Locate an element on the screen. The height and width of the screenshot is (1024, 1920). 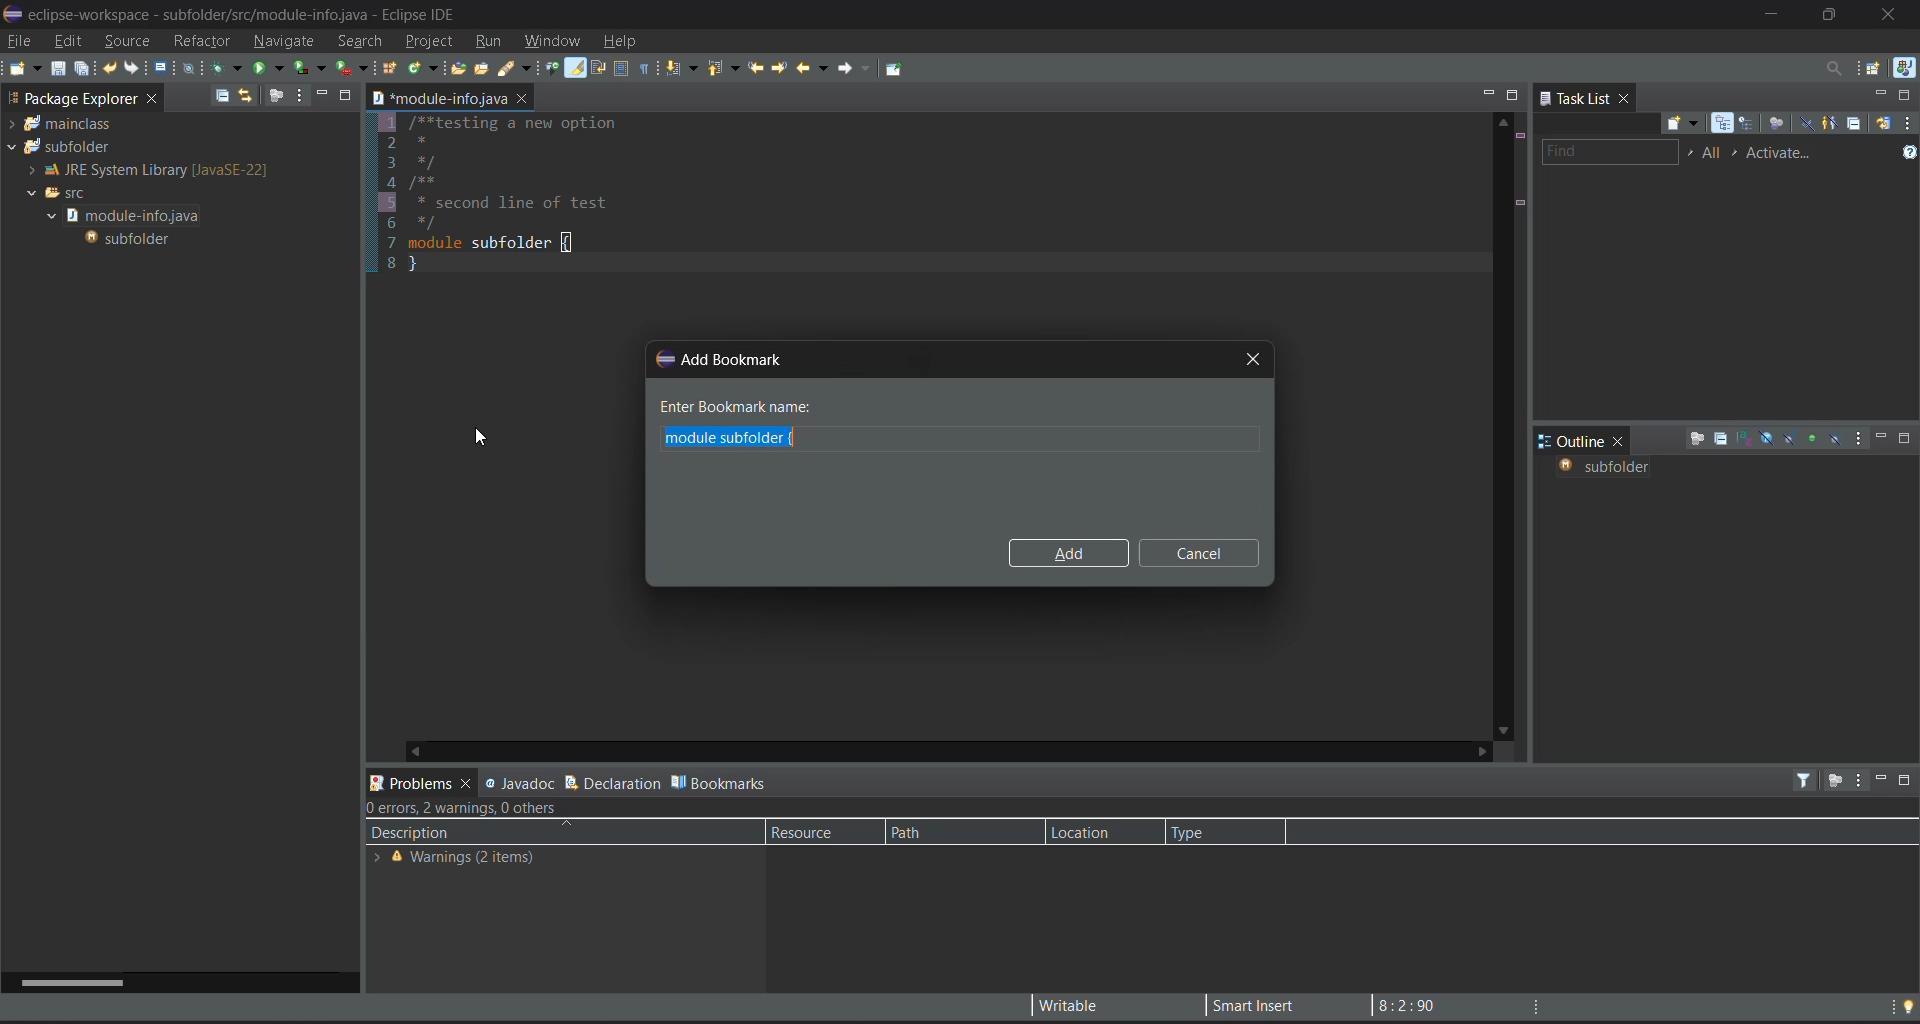
pin editor is located at coordinates (898, 69).